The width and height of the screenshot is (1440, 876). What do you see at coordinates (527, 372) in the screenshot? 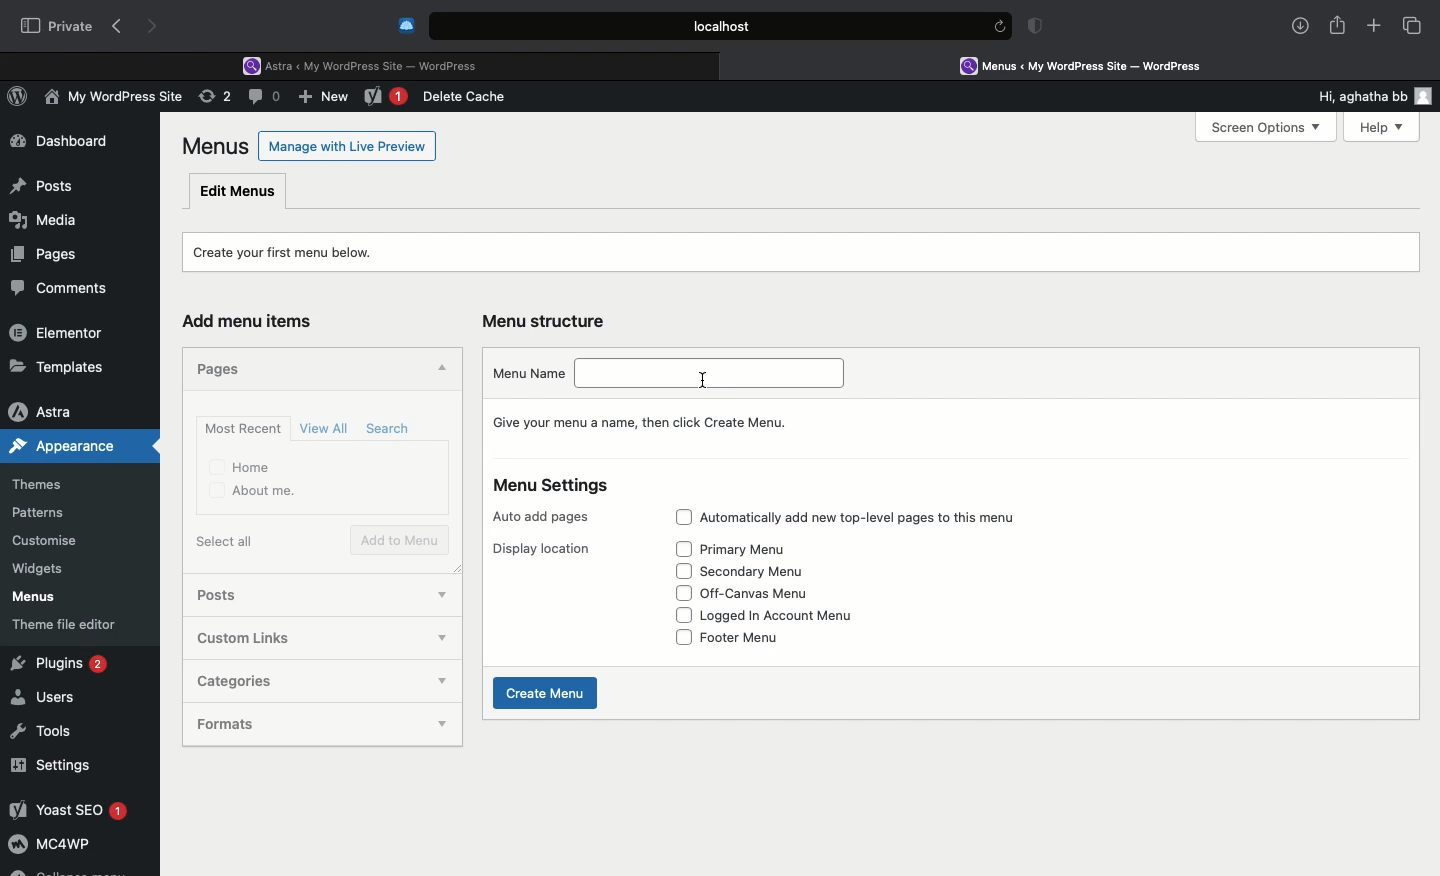
I see `Menu name` at bounding box center [527, 372].